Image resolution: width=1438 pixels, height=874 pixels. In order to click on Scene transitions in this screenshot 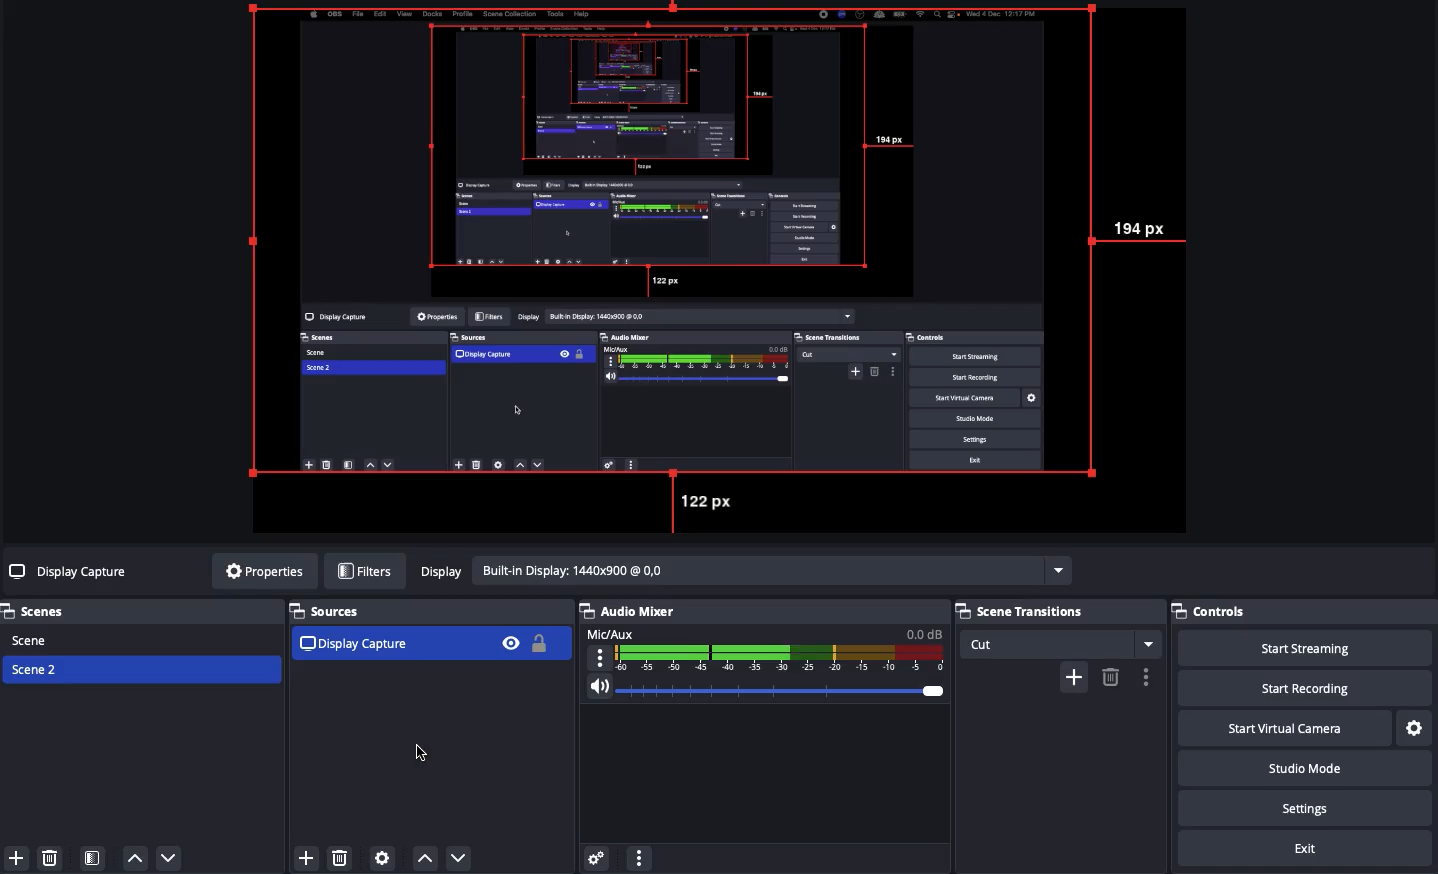, I will do `click(1054, 612)`.